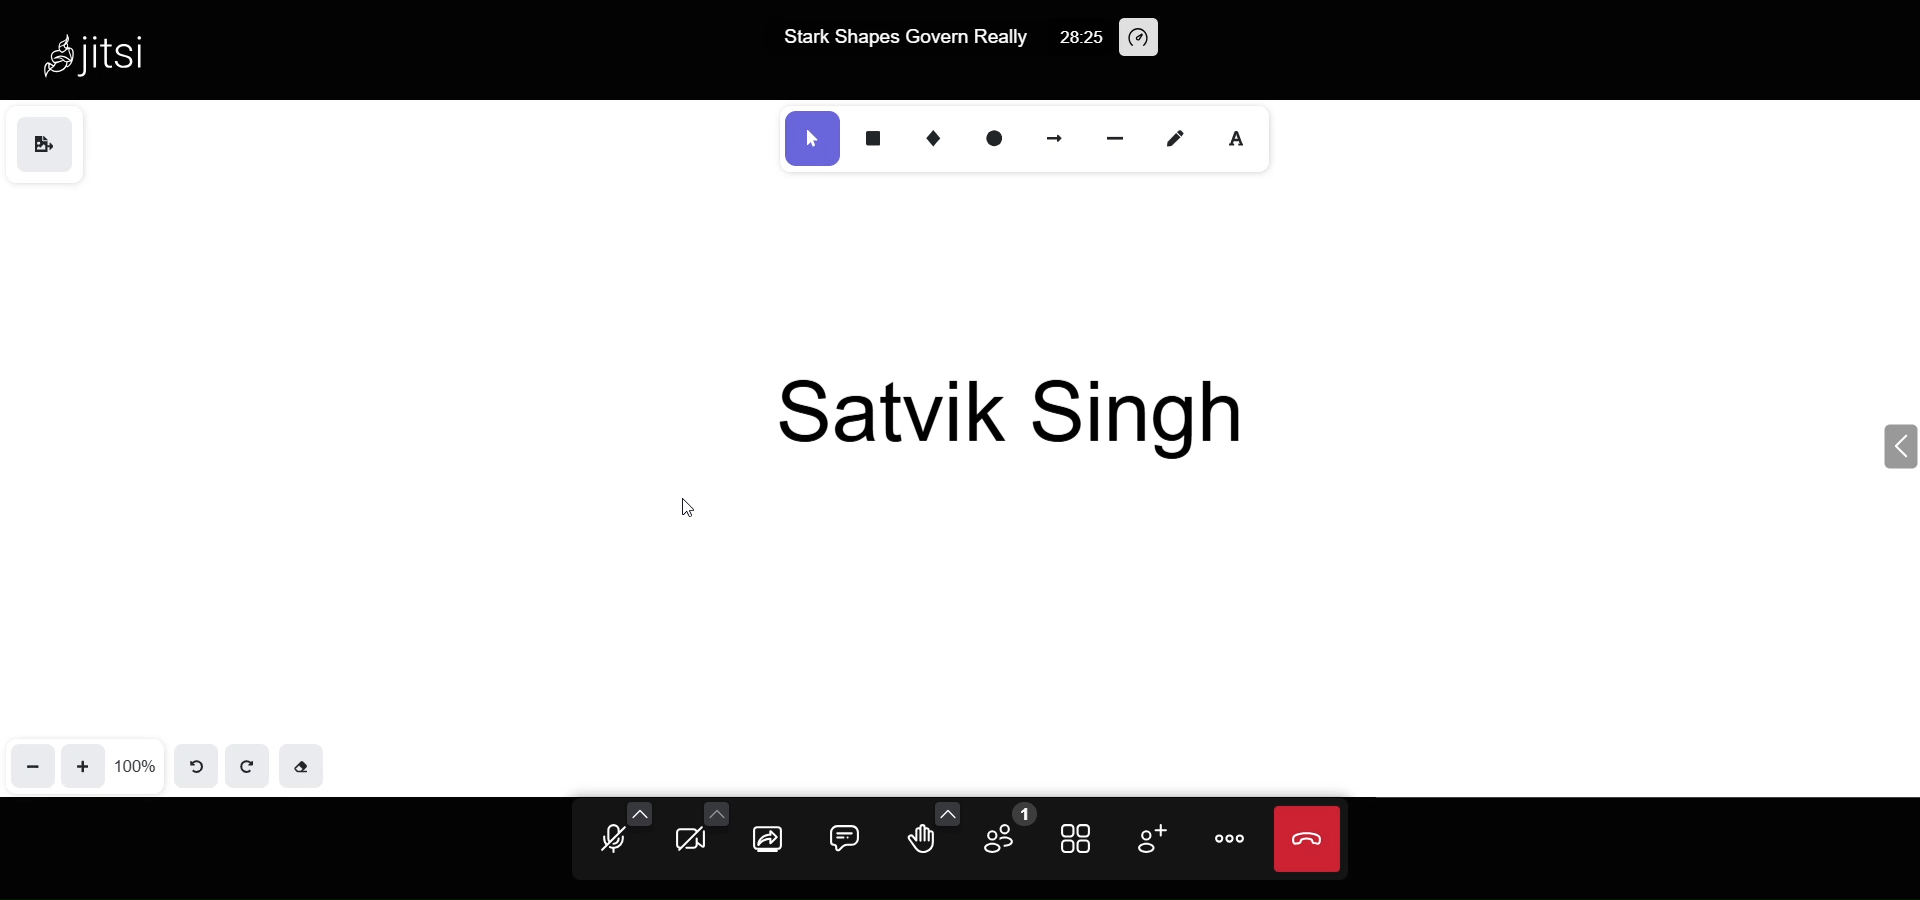 The width and height of the screenshot is (1920, 900). What do you see at coordinates (1307, 838) in the screenshot?
I see `leave meeting` at bounding box center [1307, 838].